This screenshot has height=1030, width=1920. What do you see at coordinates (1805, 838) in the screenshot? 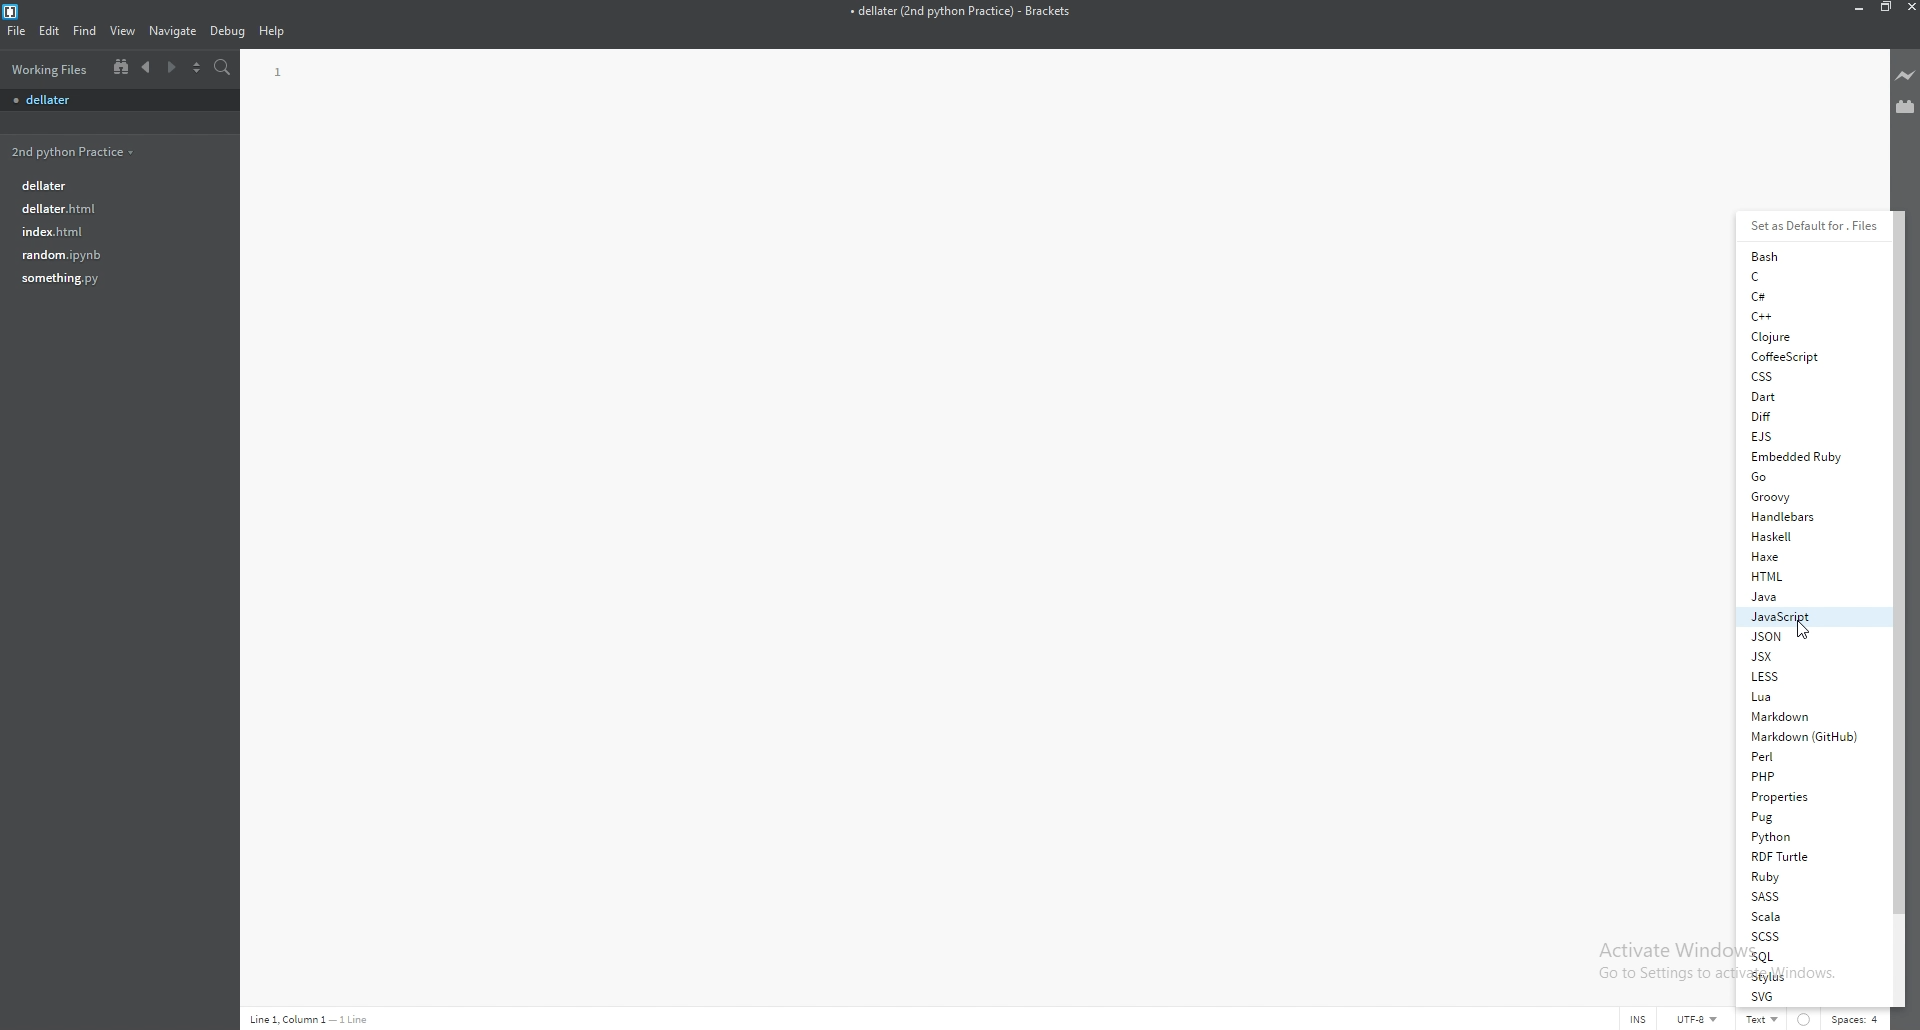
I see `python` at bounding box center [1805, 838].